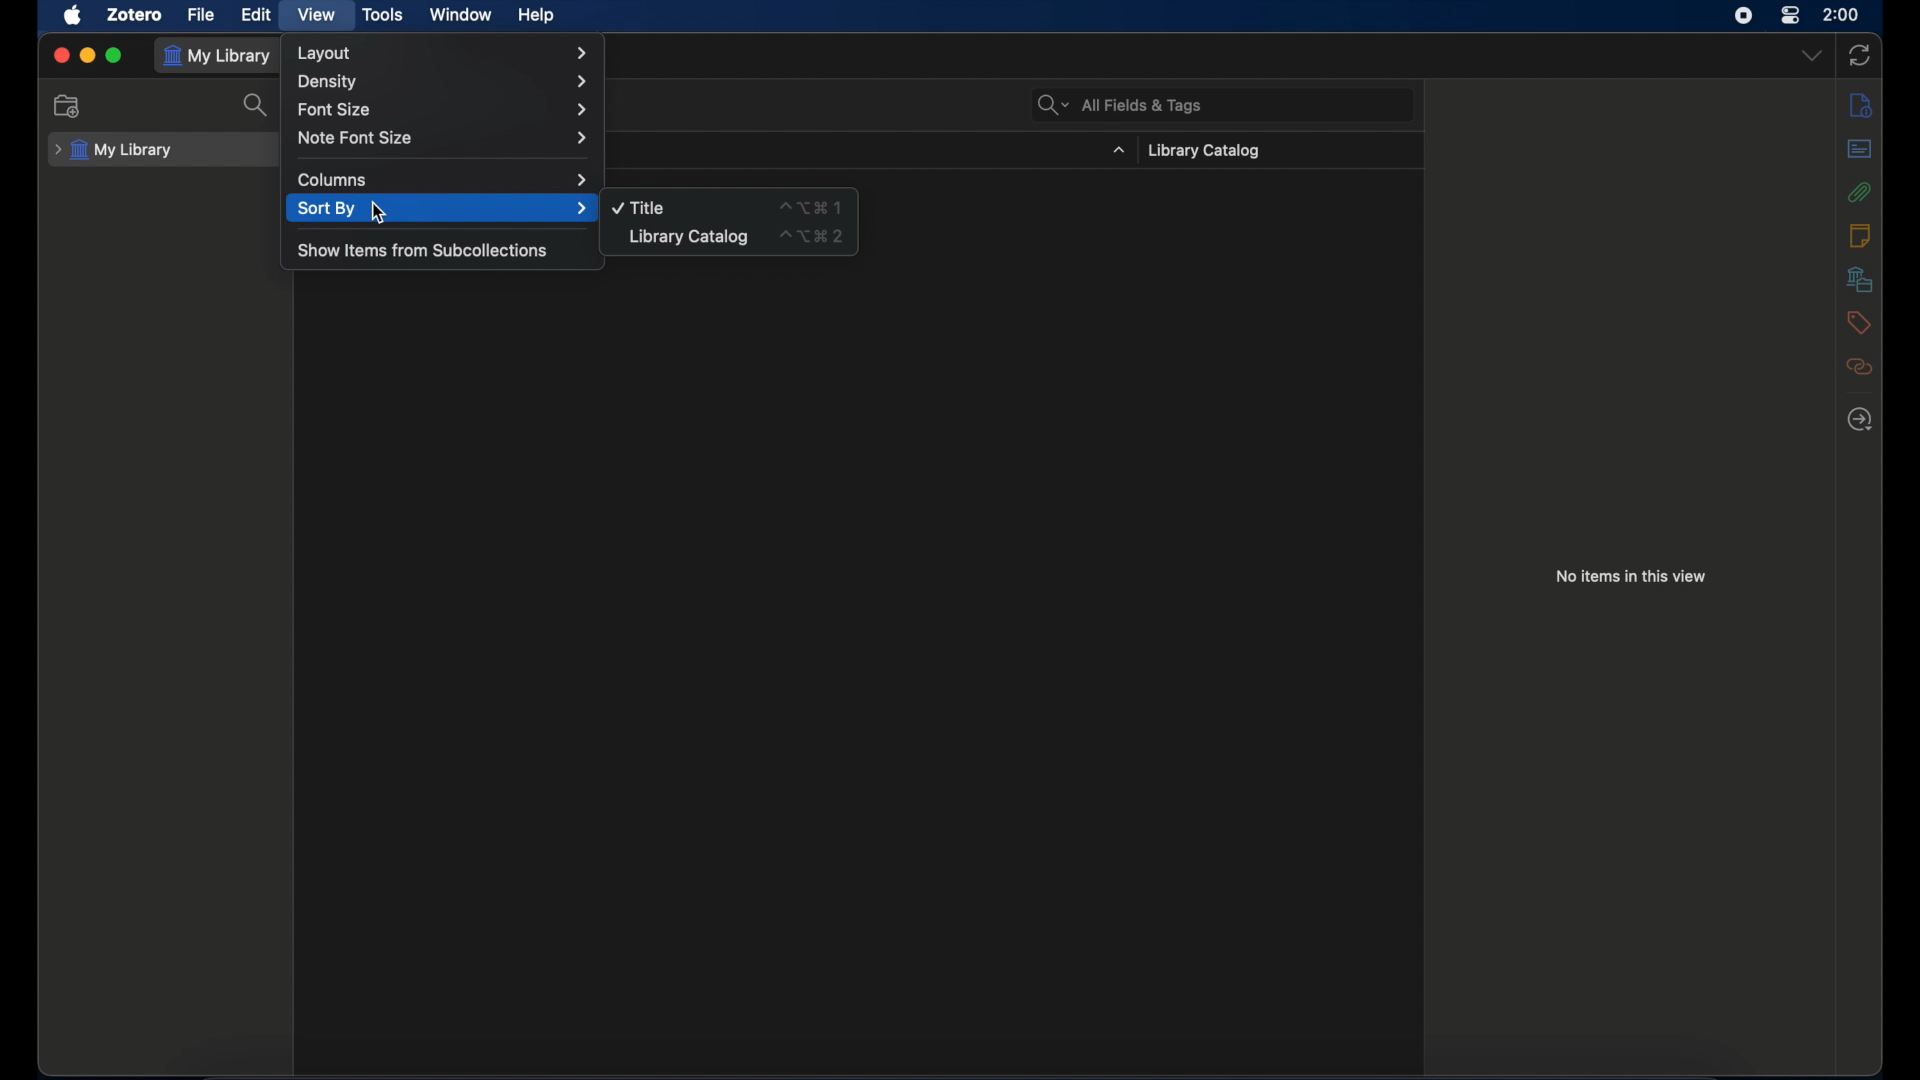 This screenshot has height=1080, width=1920. I want to click on layout, so click(442, 52).